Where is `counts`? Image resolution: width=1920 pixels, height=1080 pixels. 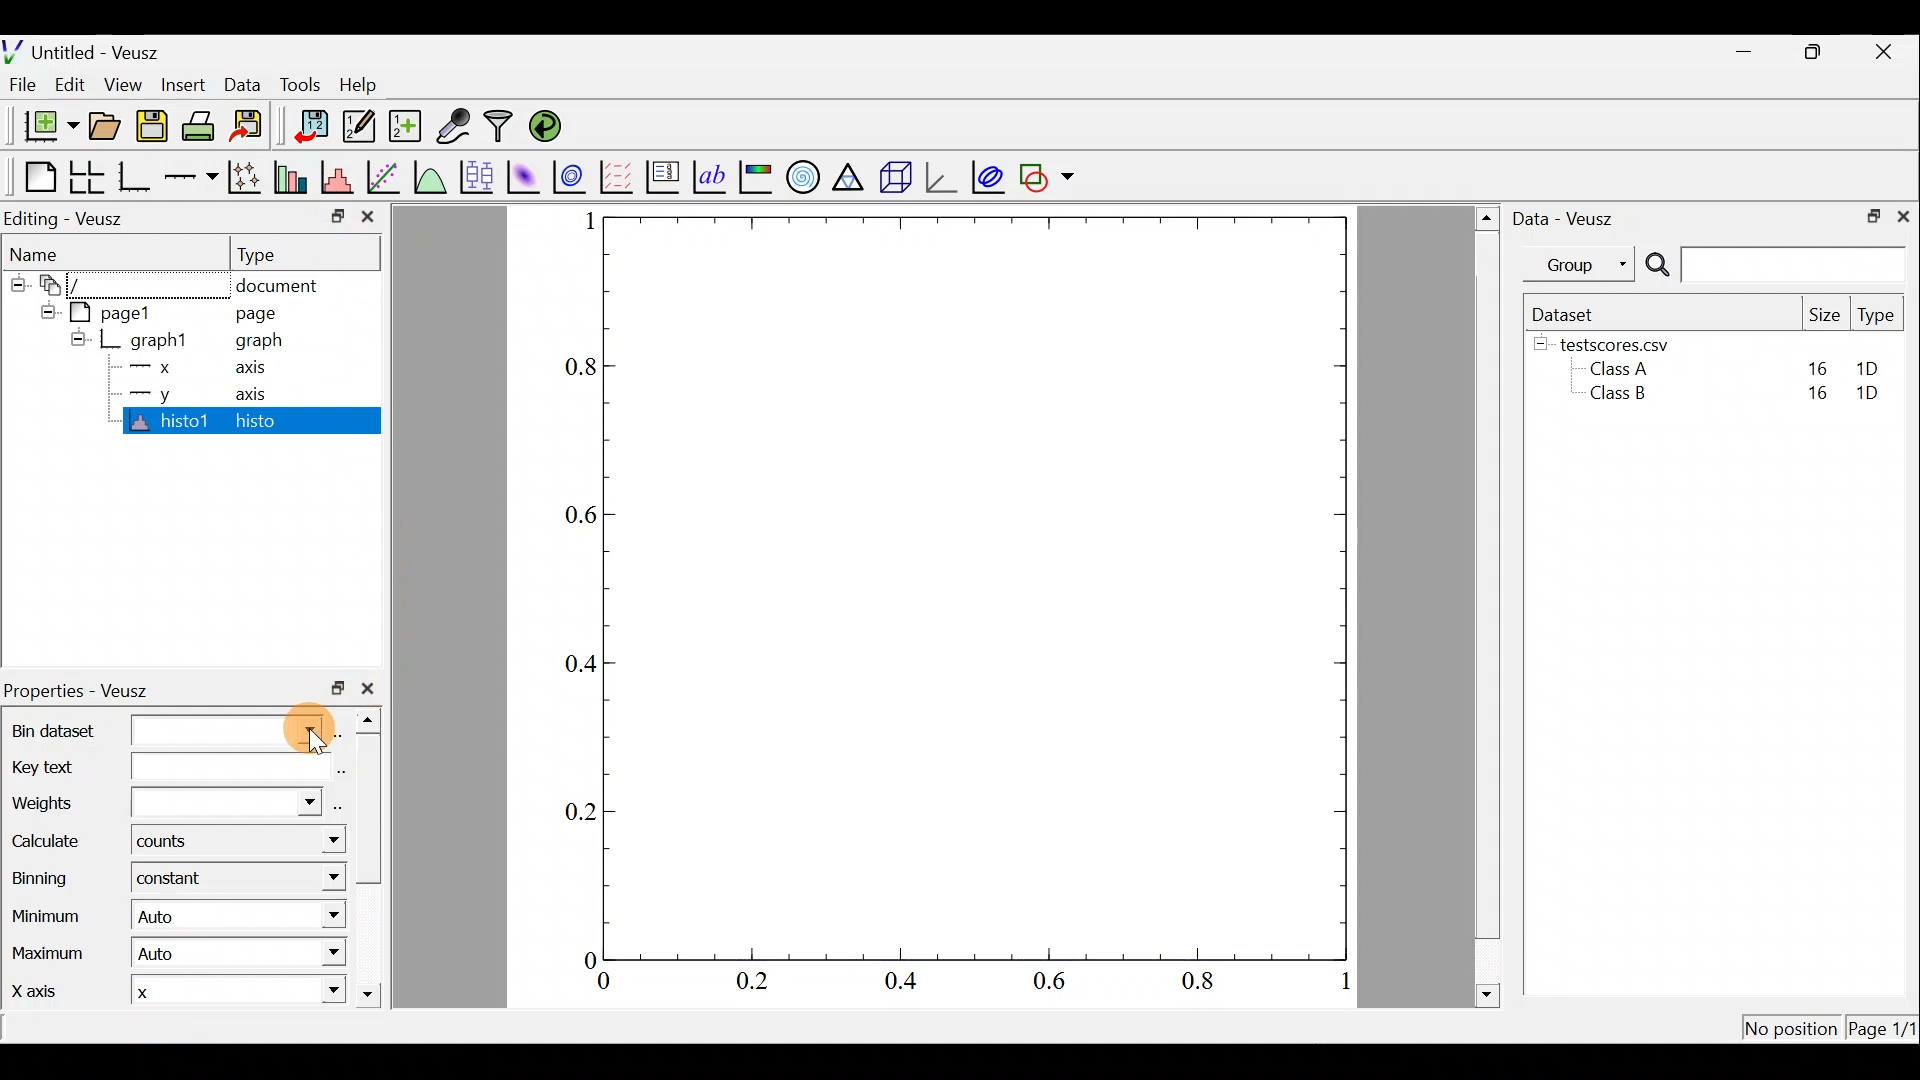
counts is located at coordinates (170, 845).